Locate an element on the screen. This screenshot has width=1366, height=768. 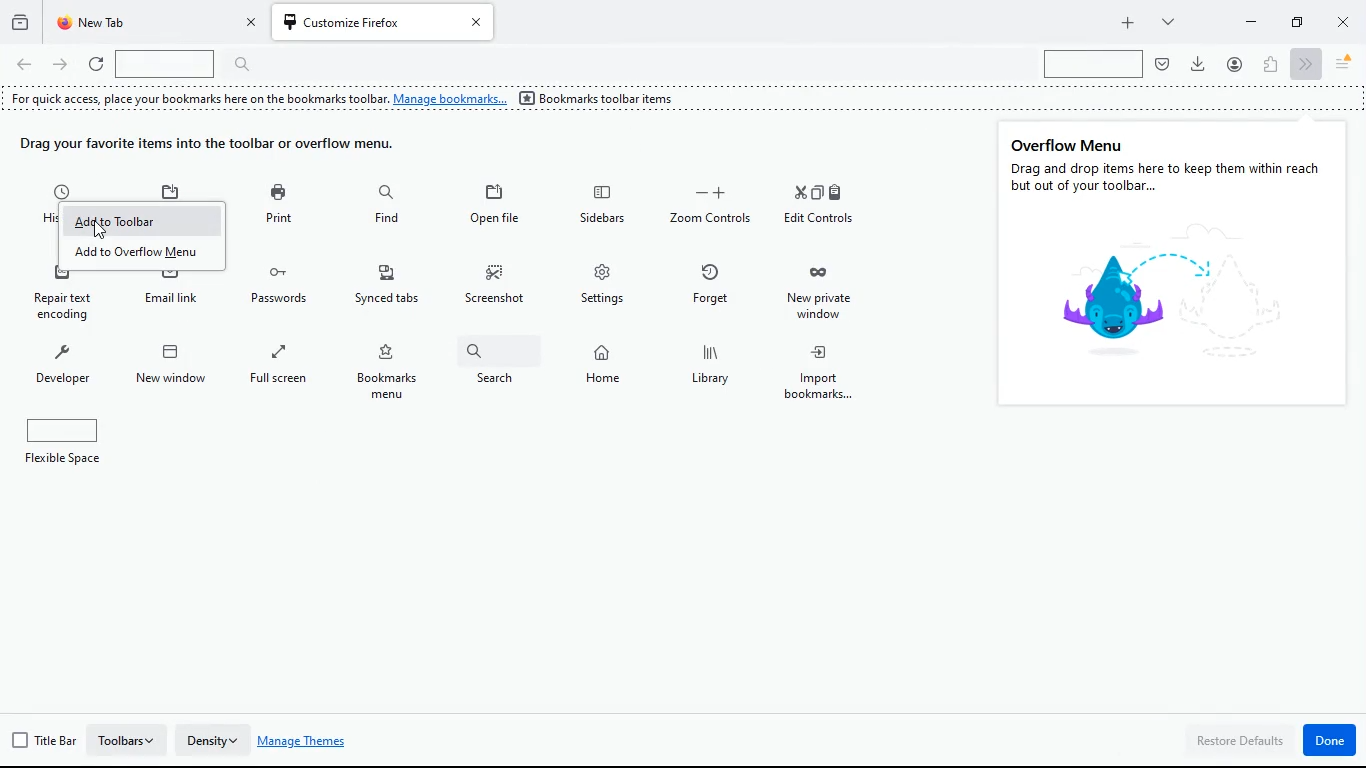
Drag and drop items here to keep them within reach
but out of your toolbar... is located at coordinates (1169, 178).